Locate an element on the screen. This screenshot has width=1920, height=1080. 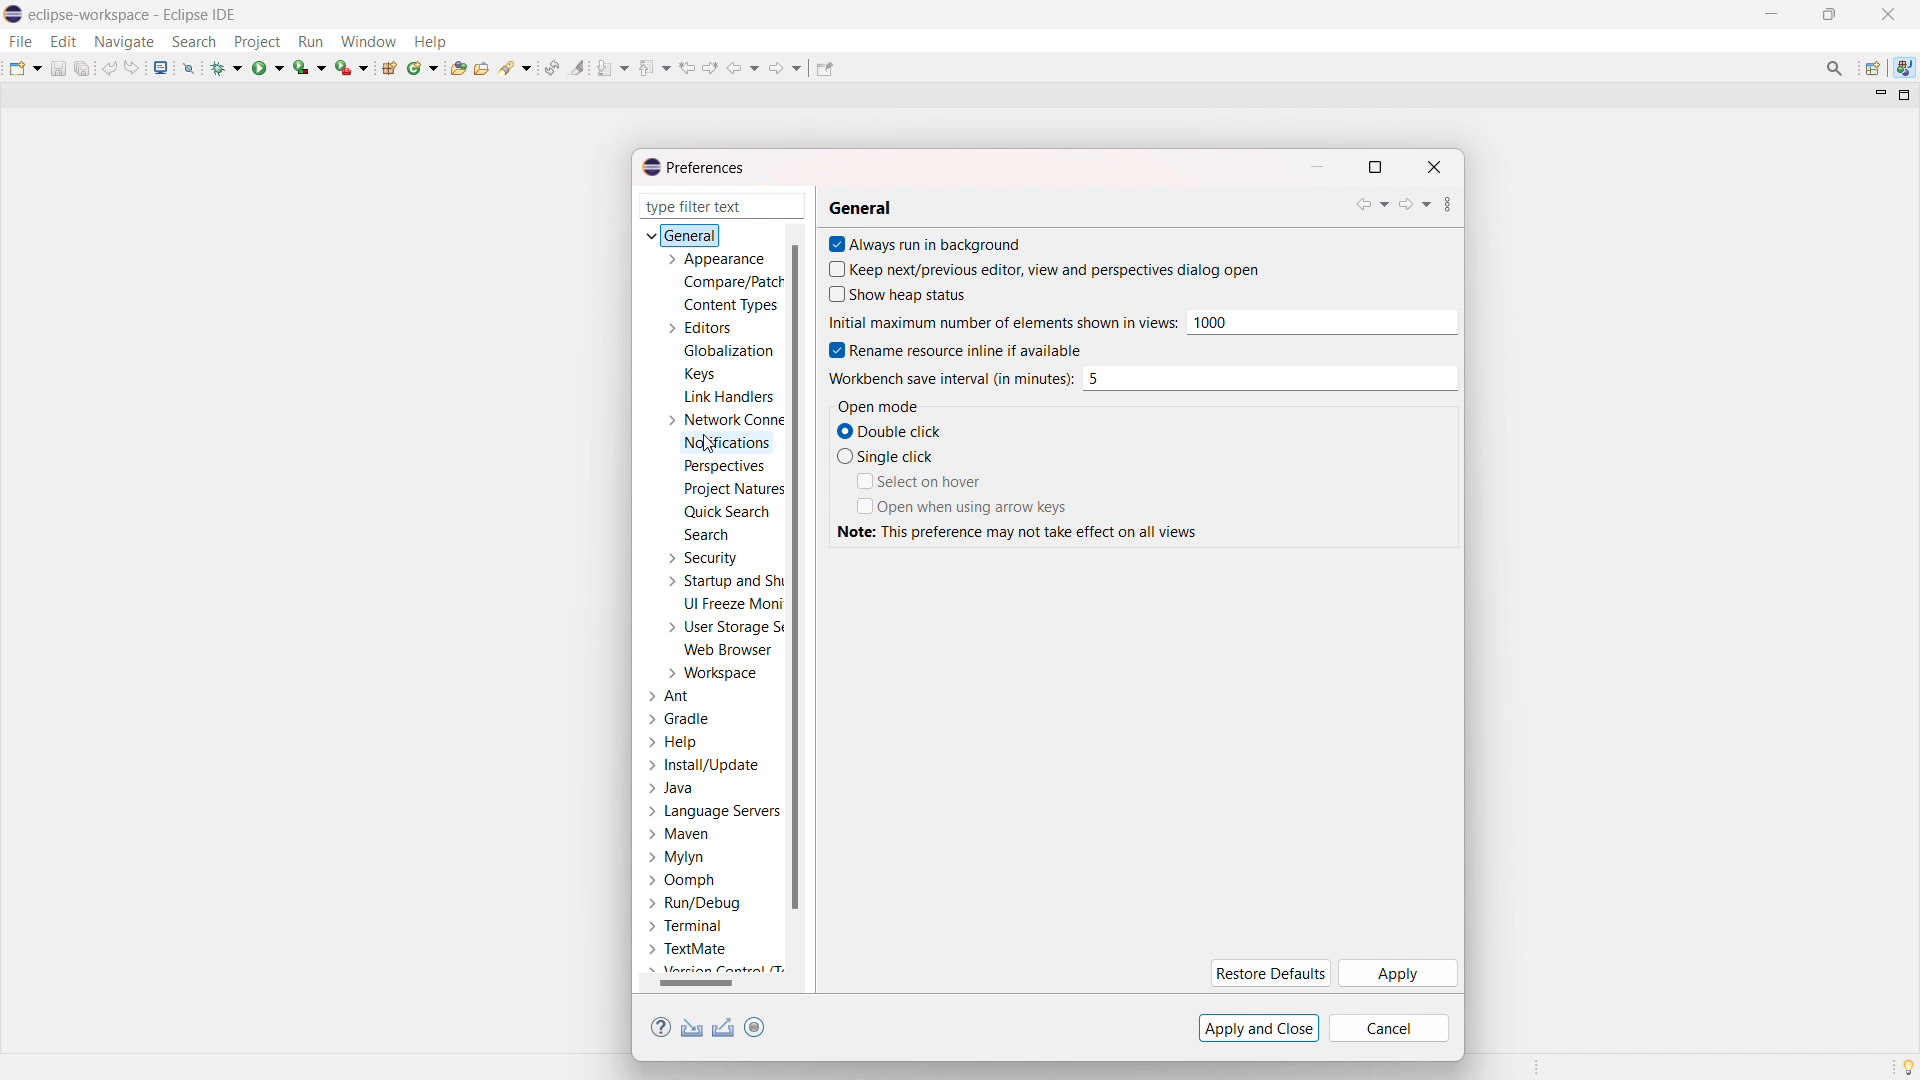
search is located at coordinates (517, 66).